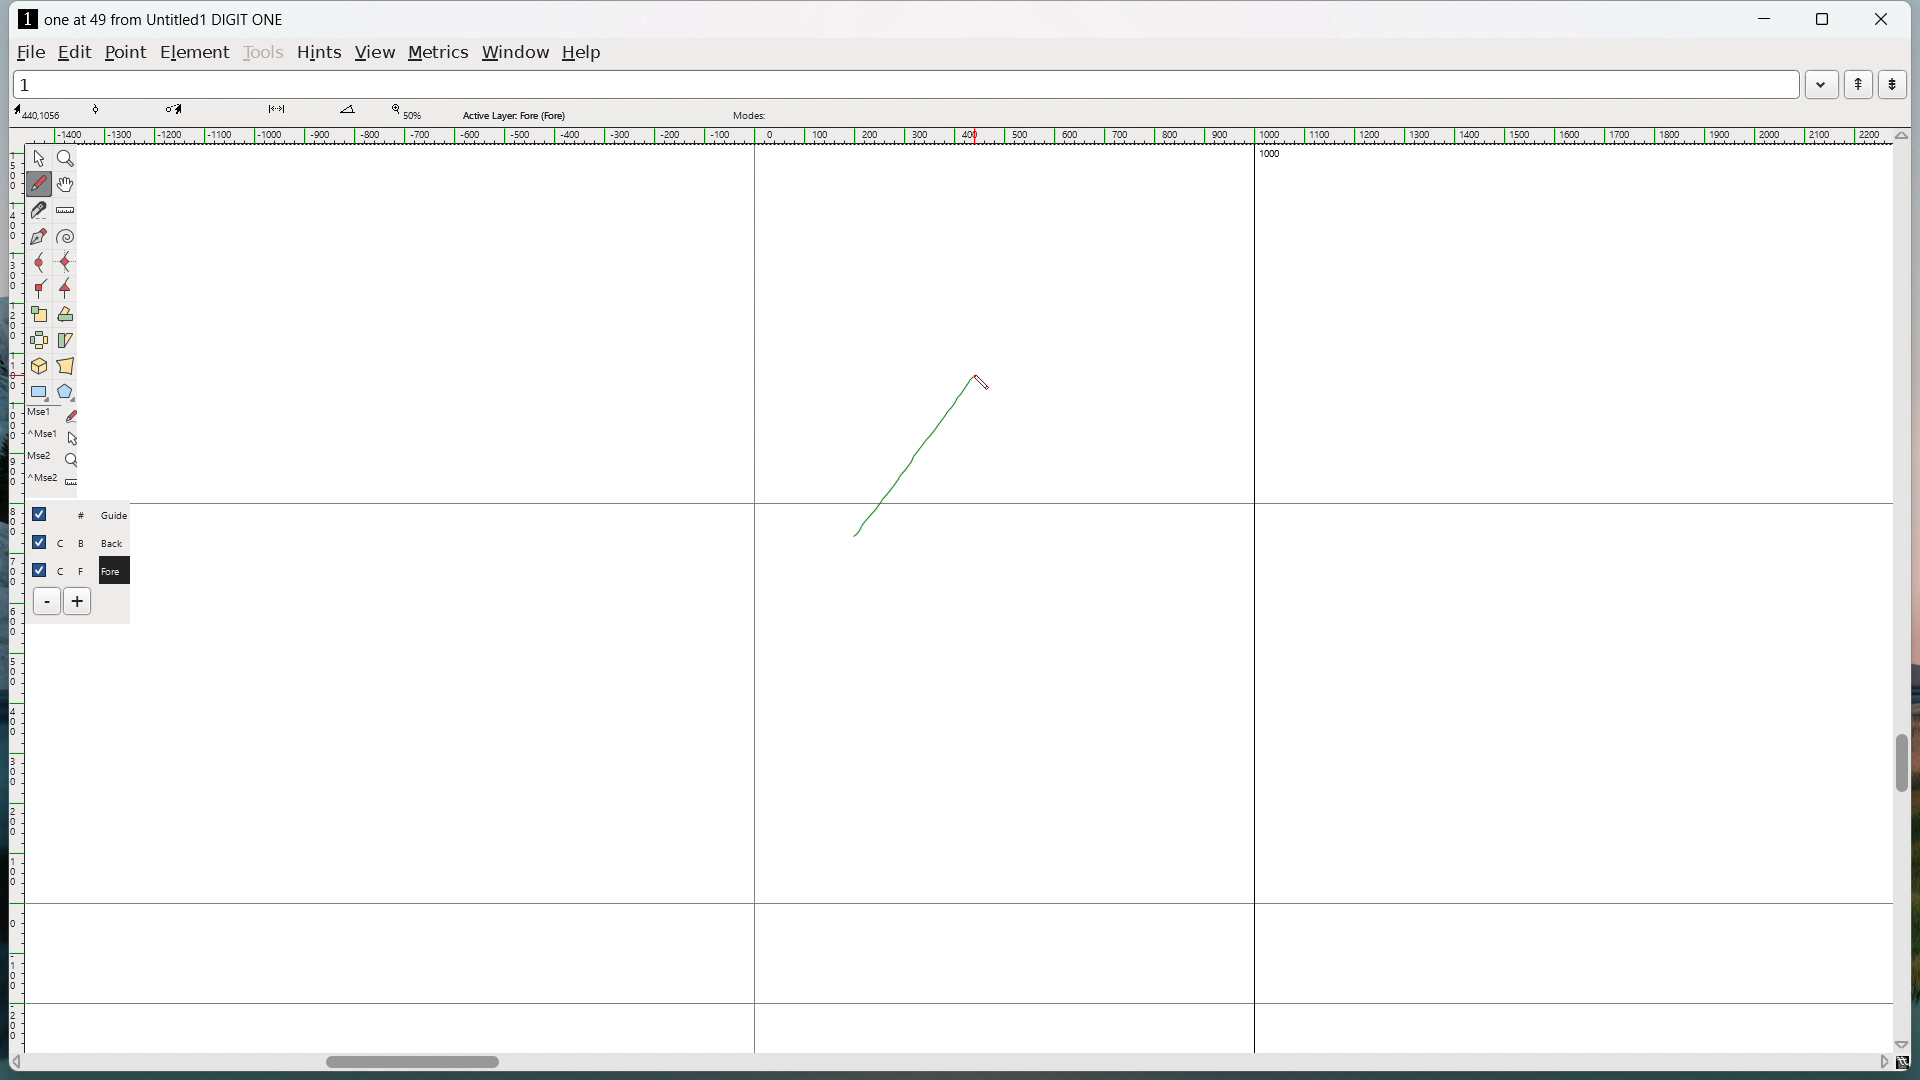 Image resolution: width=1920 pixels, height=1080 pixels. Describe the element at coordinates (194, 52) in the screenshot. I see `element` at that location.